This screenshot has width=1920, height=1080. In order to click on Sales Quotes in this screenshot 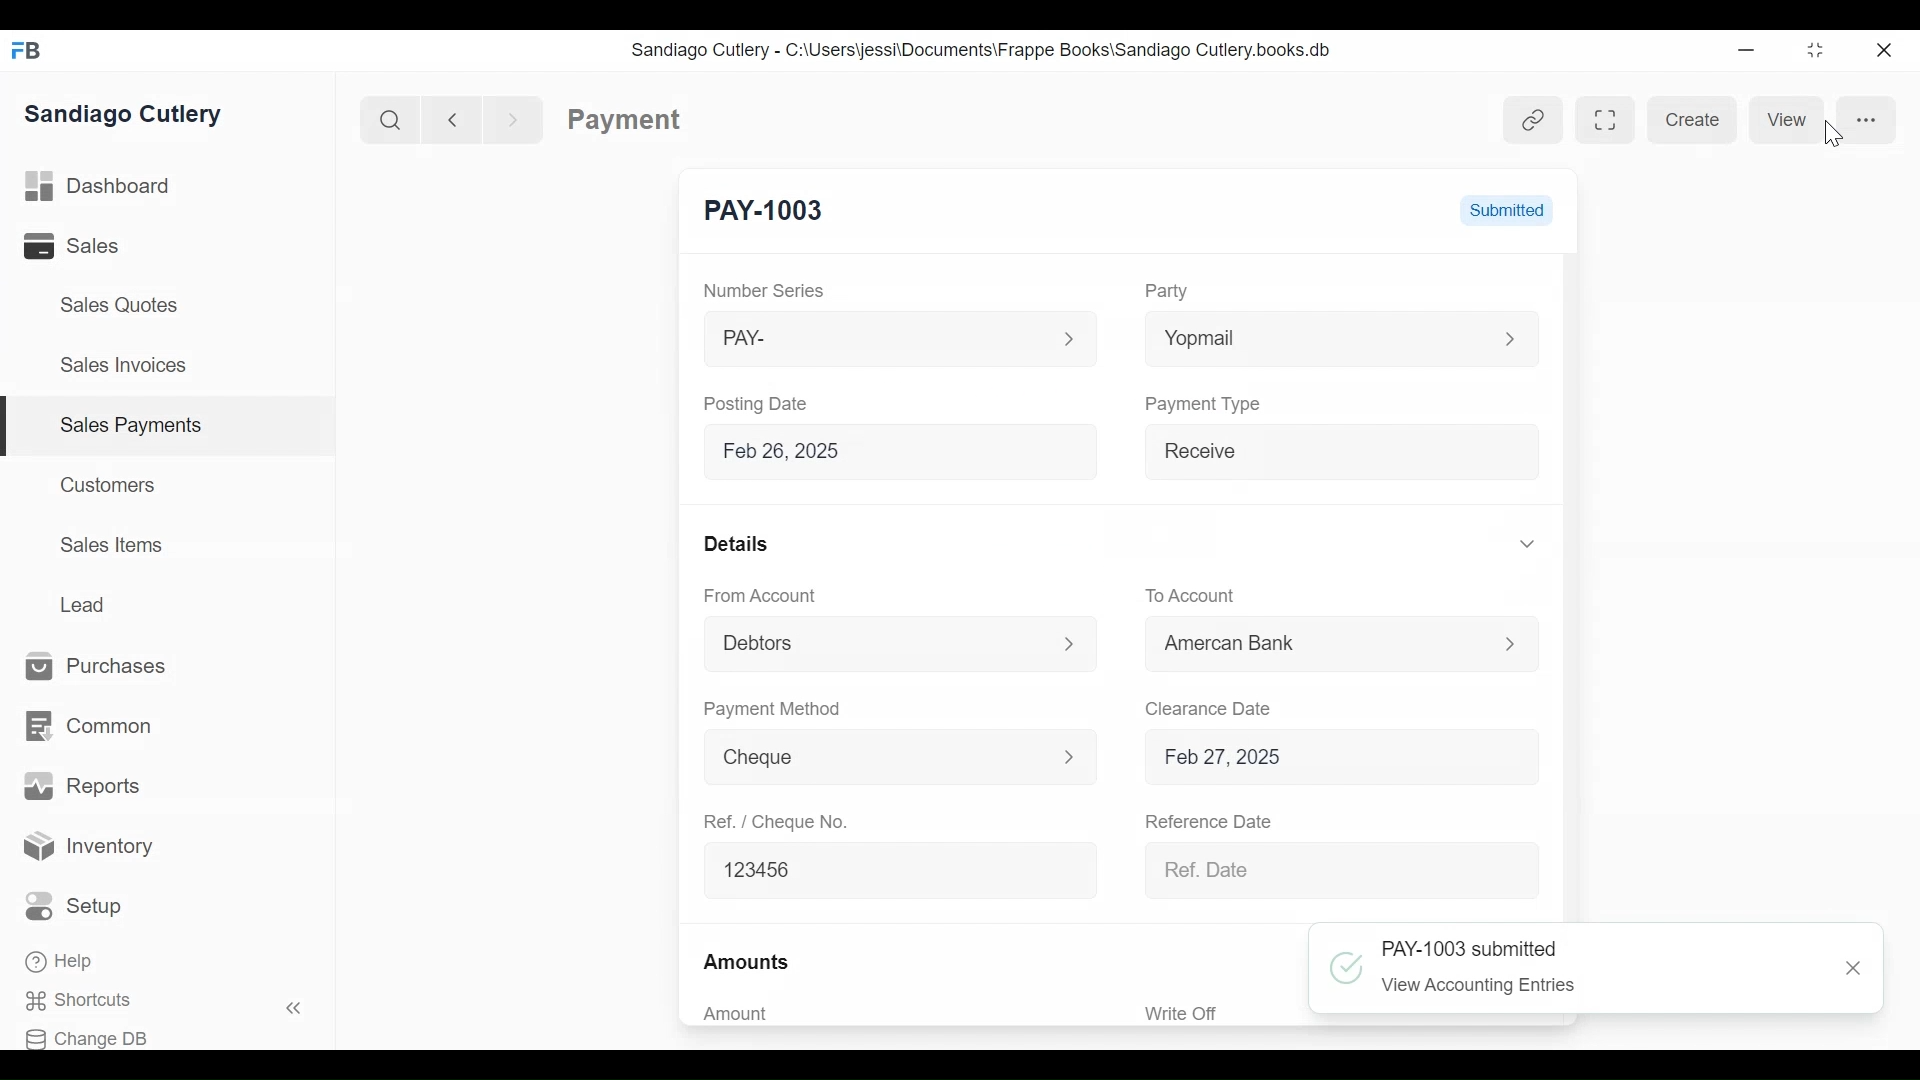, I will do `click(117, 305)`.